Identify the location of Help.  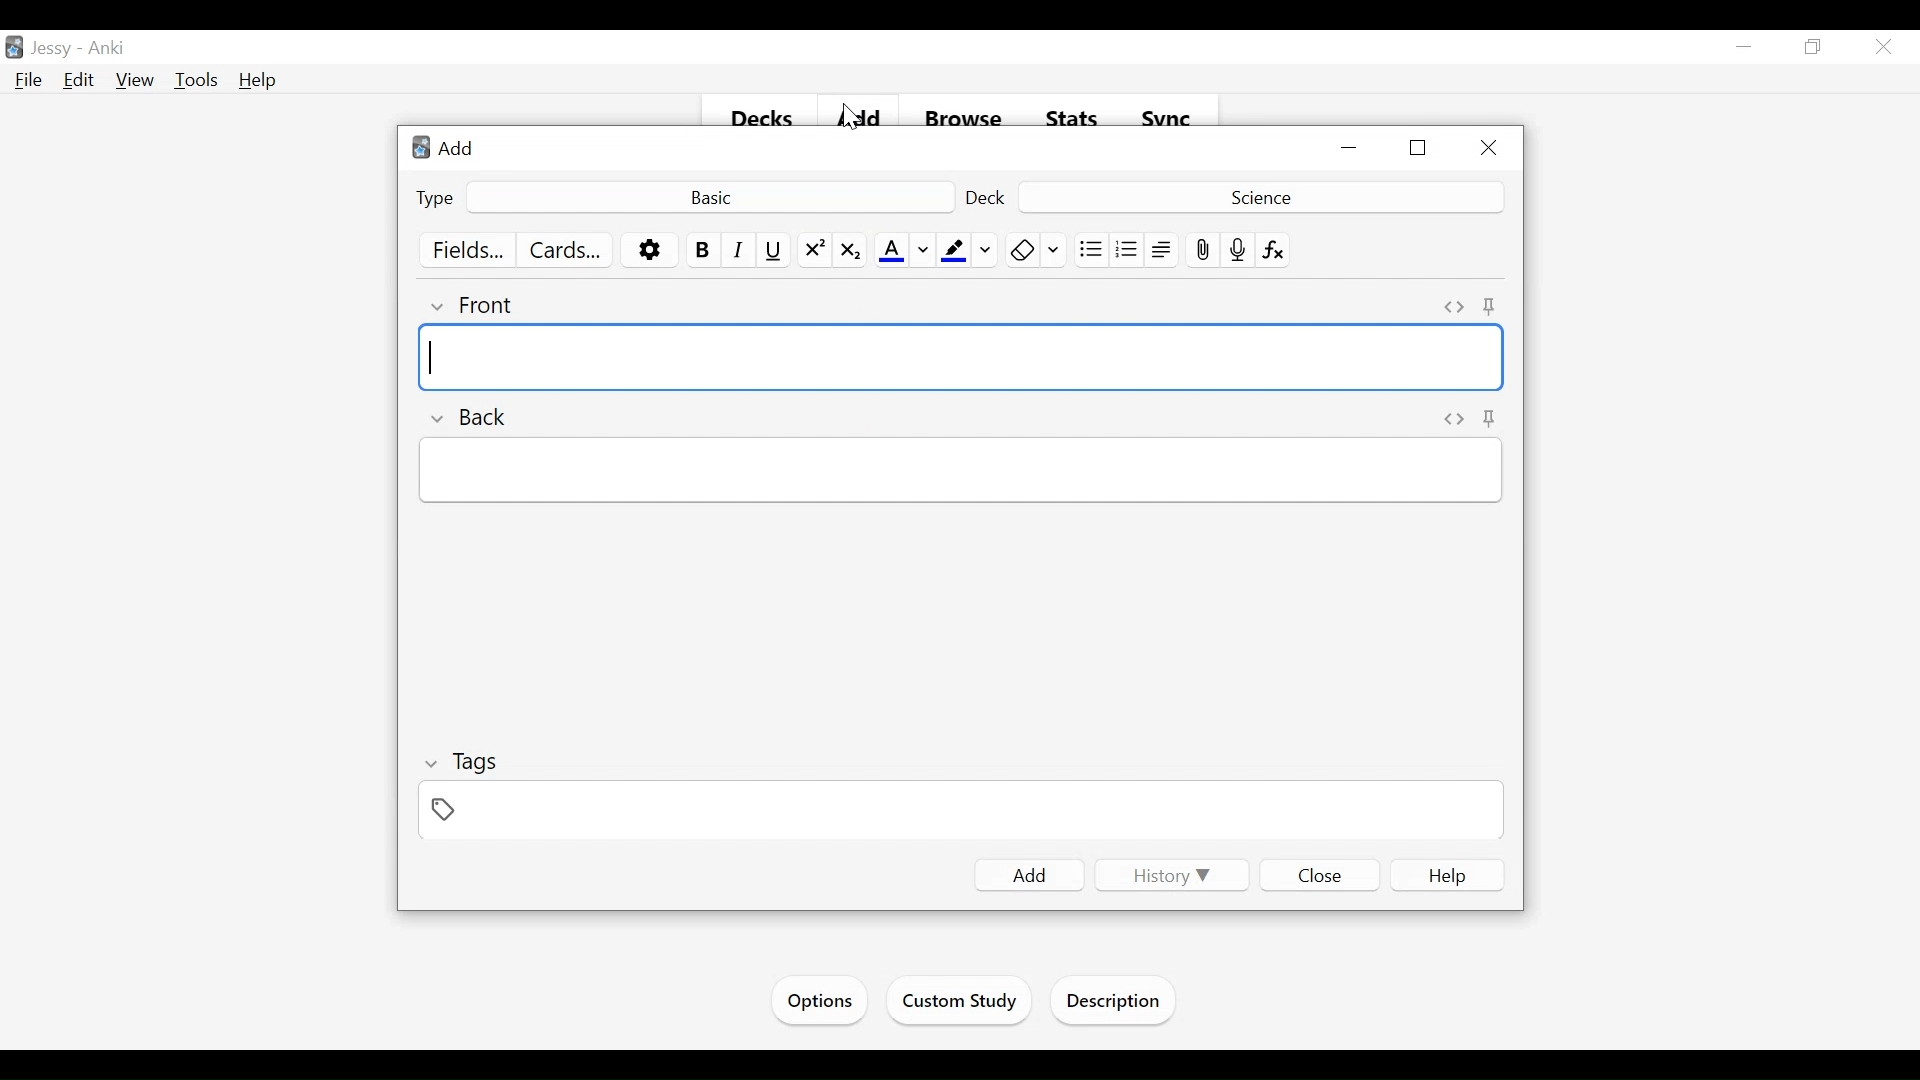
(1448, 876).